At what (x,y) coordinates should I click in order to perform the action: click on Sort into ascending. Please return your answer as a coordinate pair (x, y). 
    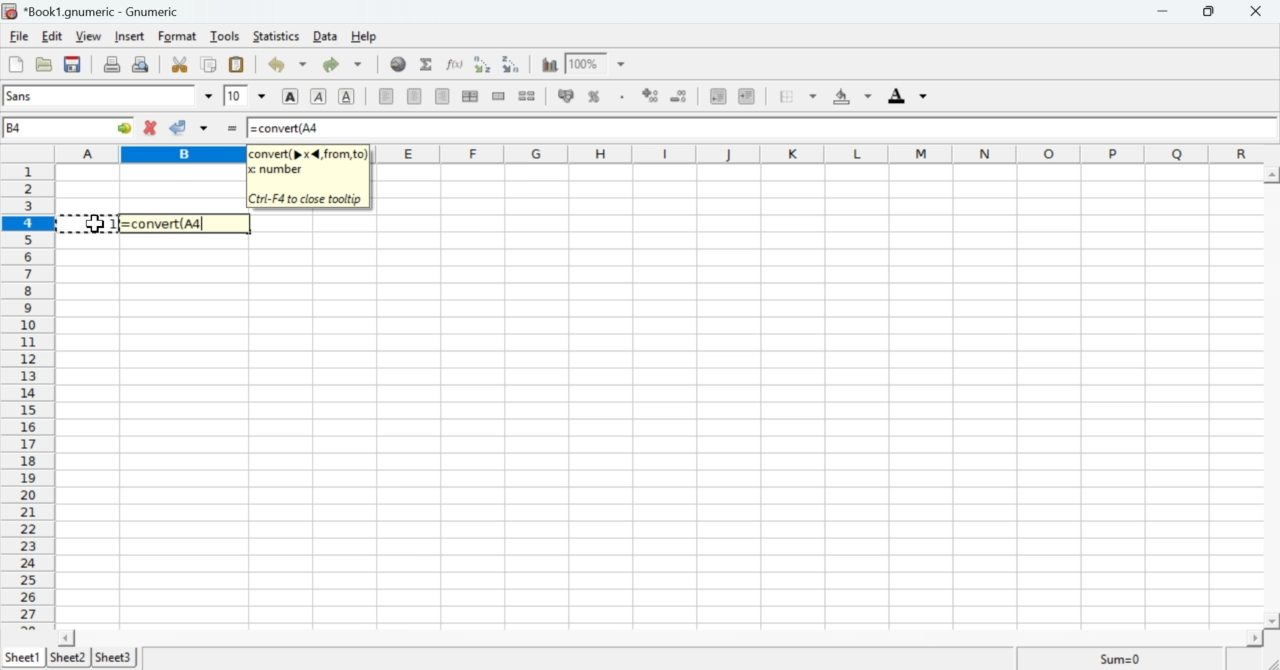
    Looking at the image, I should click on (484, 65).